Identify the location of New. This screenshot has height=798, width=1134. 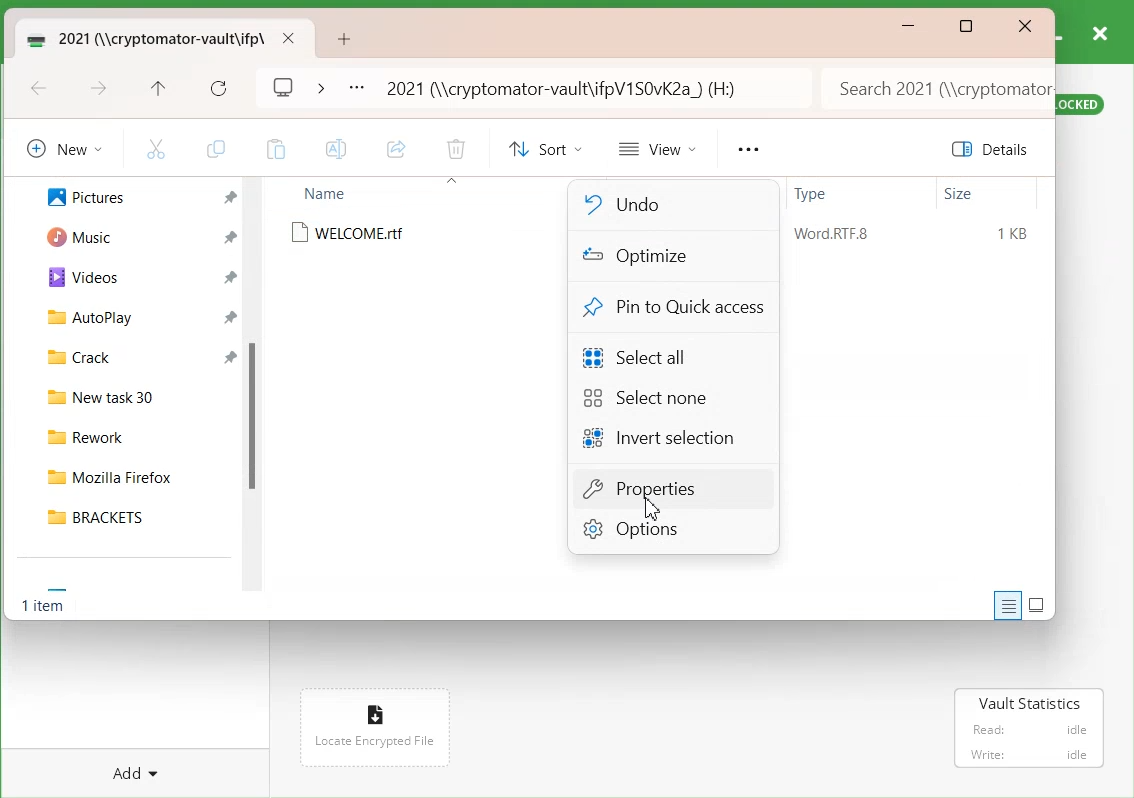
(61, 148).